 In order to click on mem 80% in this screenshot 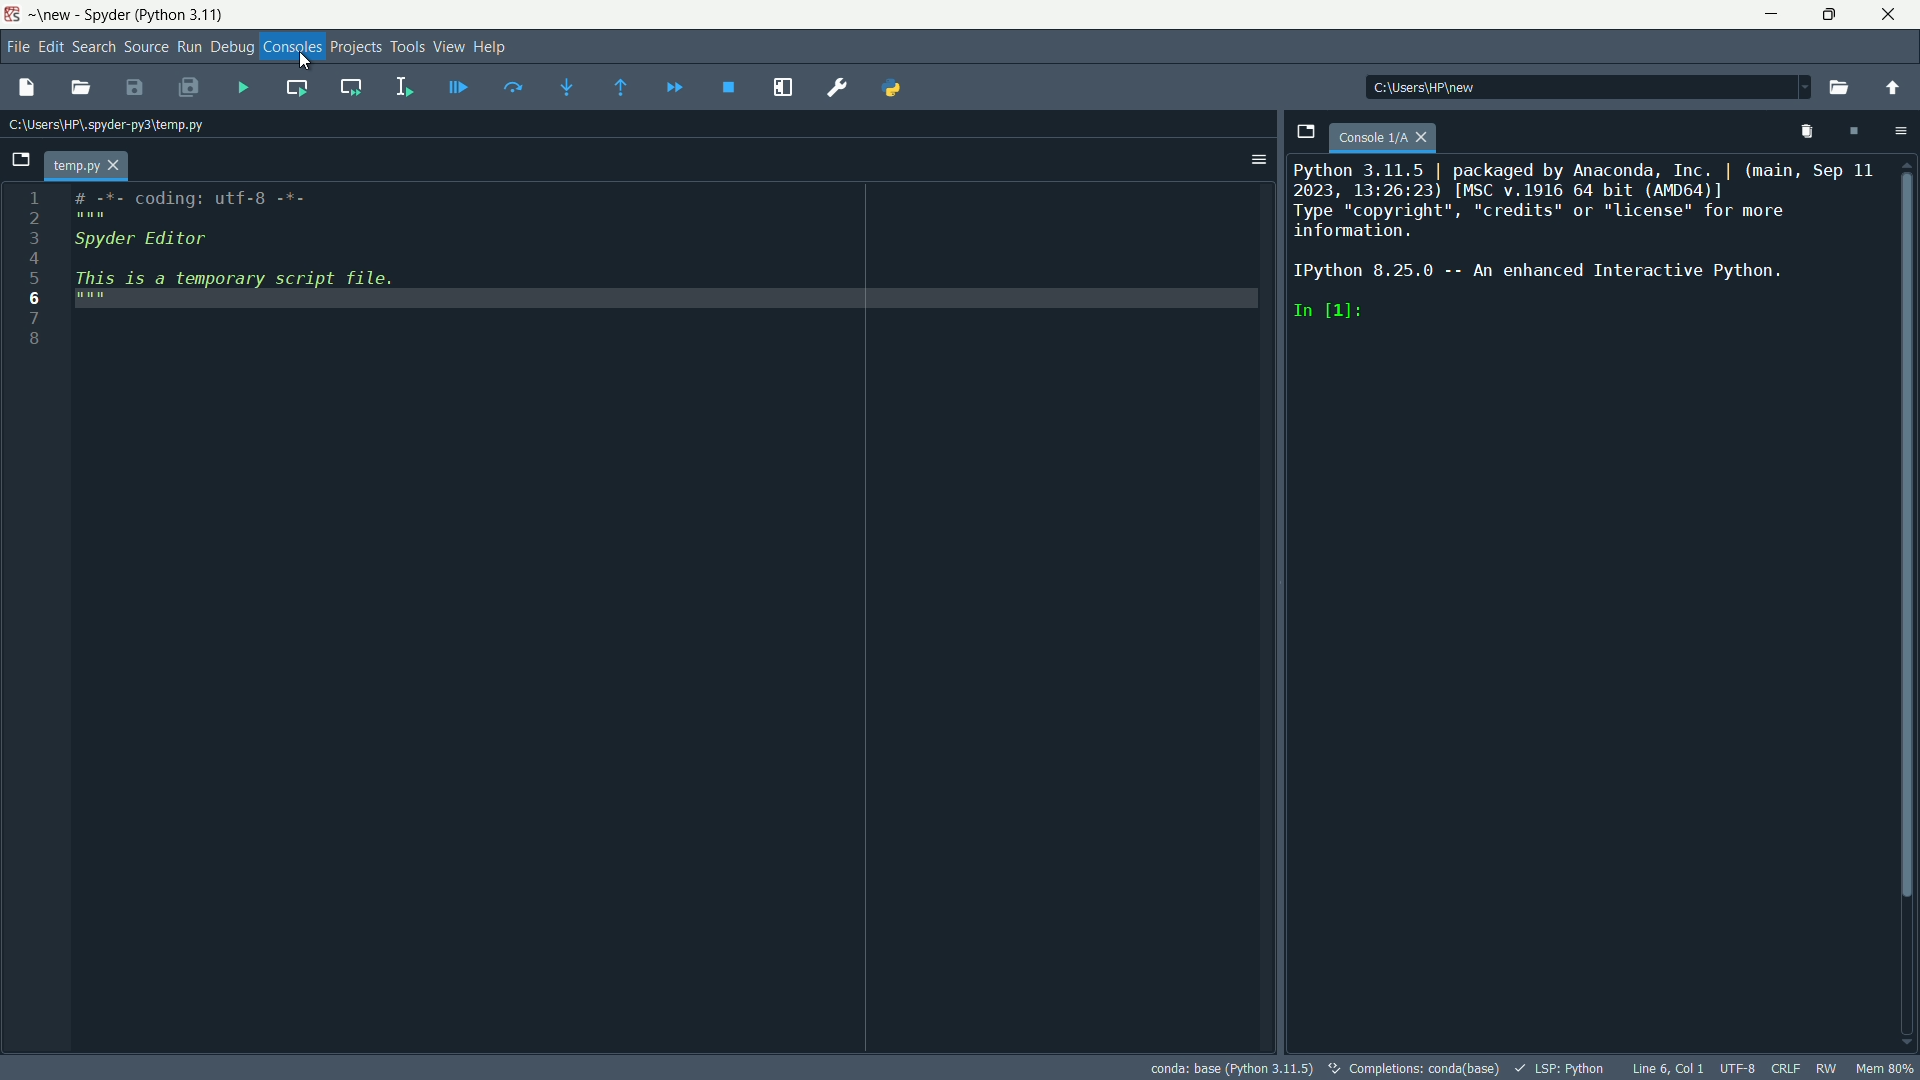, I will do `click(1886, 1067)`.